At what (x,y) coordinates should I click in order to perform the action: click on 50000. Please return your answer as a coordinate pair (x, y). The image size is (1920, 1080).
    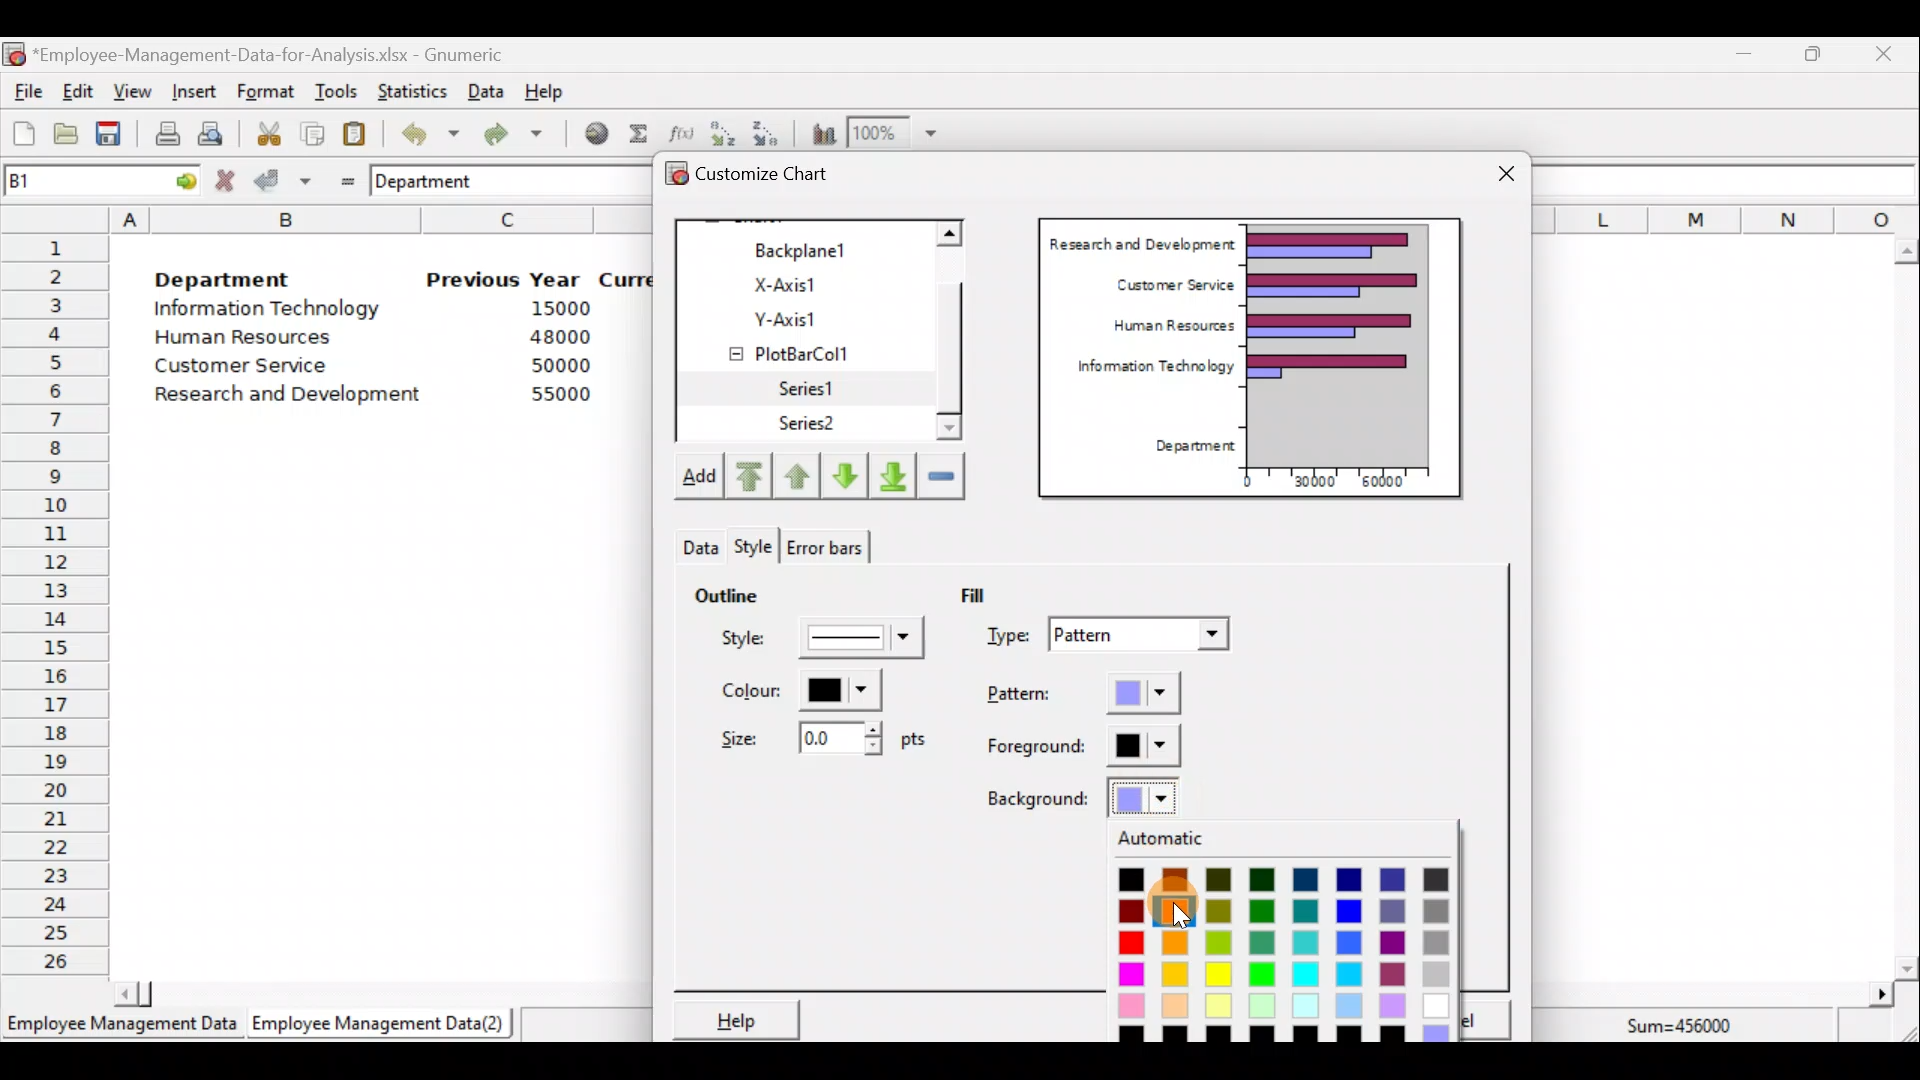
    Looking at the image, I should click on (566, 365).